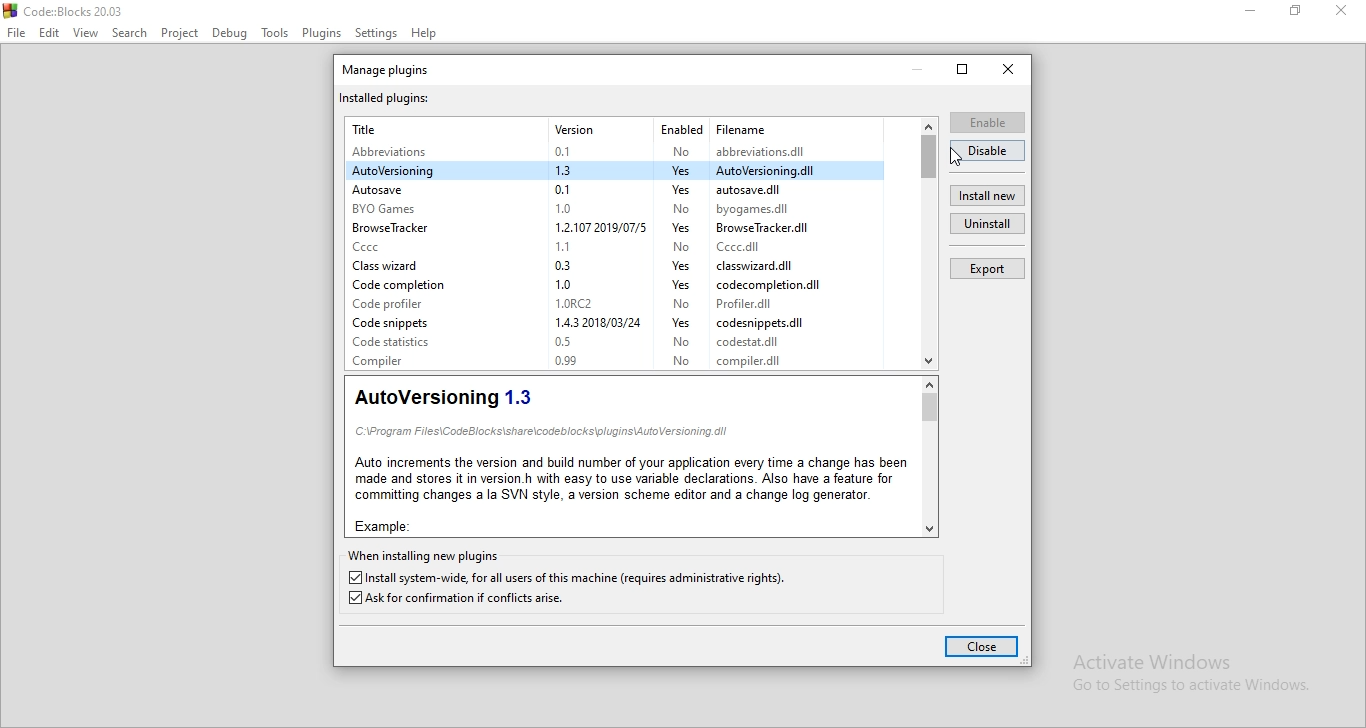  What do you see at coordinates (766, 227) in the screenshot?
I see `‘Browse lracker.dil` at bounding box center [766, 227].